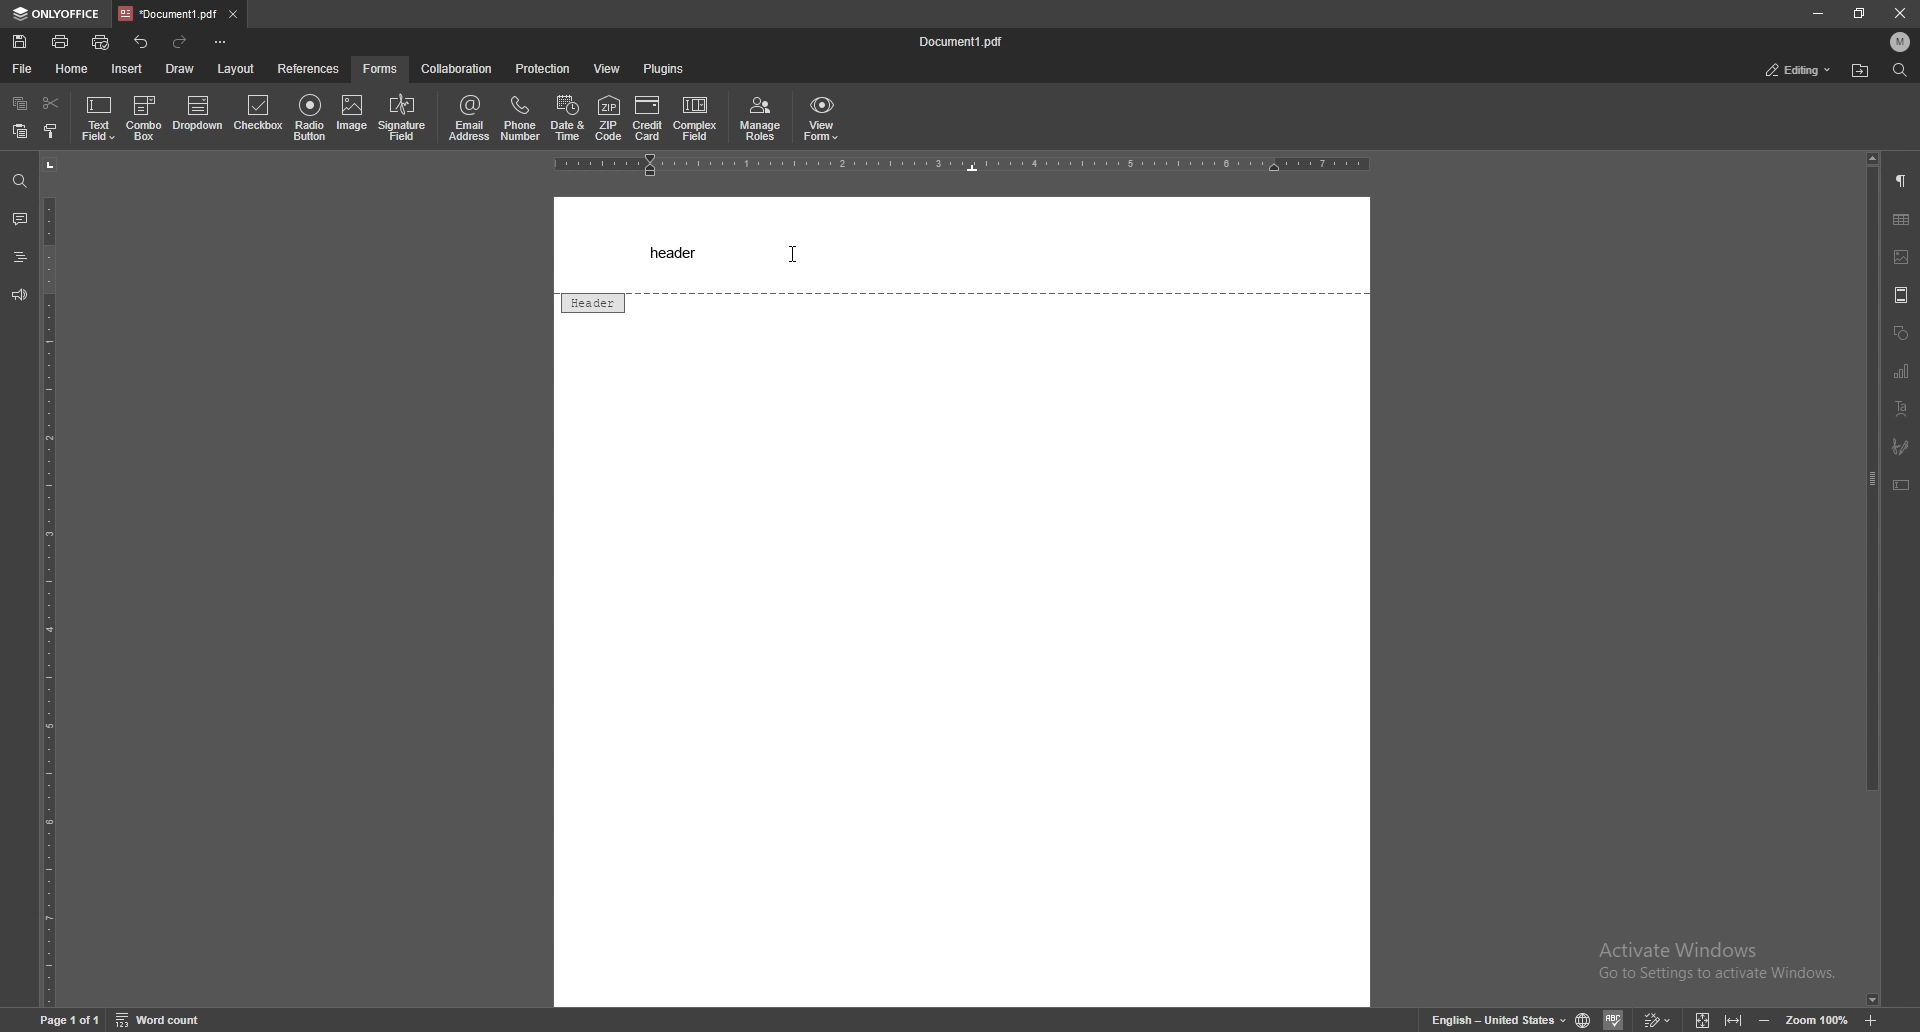  What do you see at coordinates (1899, 13) in the screenshot?
I see `close` at bounding box center [1899, 13].